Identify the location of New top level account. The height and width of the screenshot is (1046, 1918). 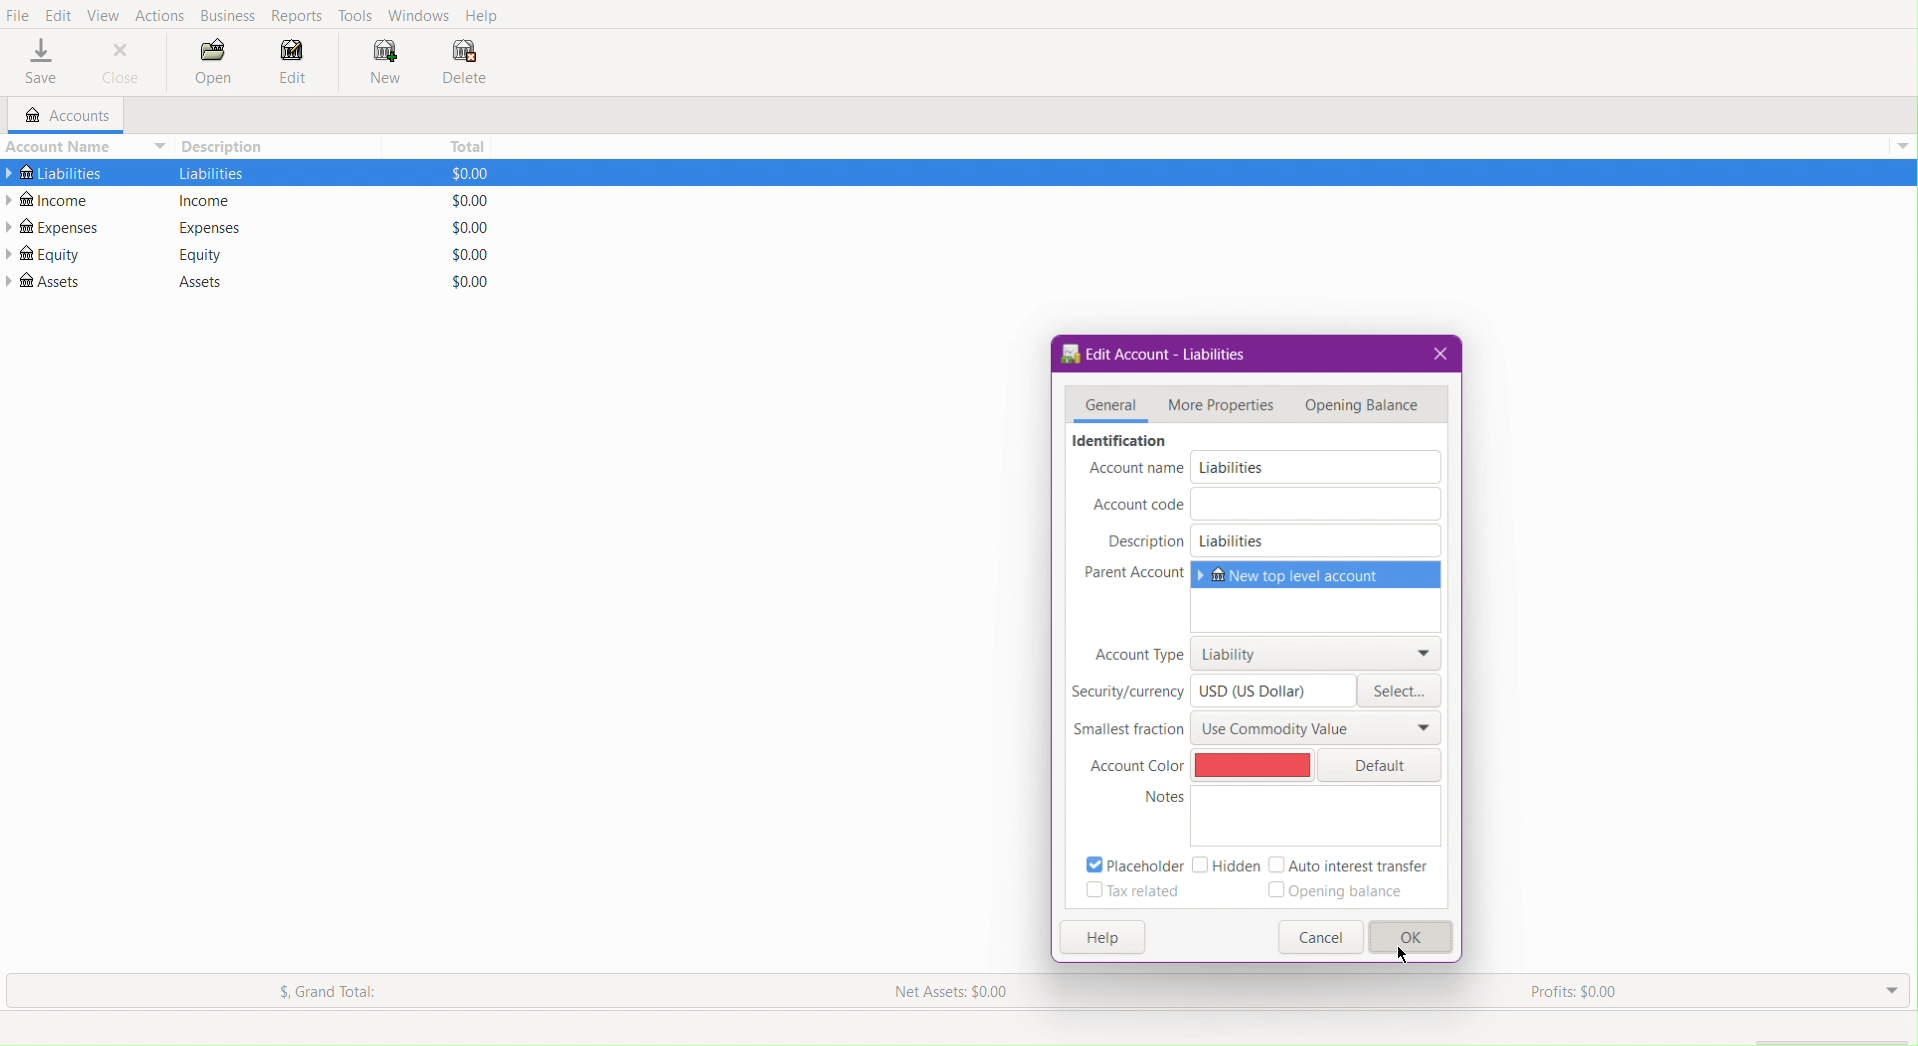
(1317, 575).